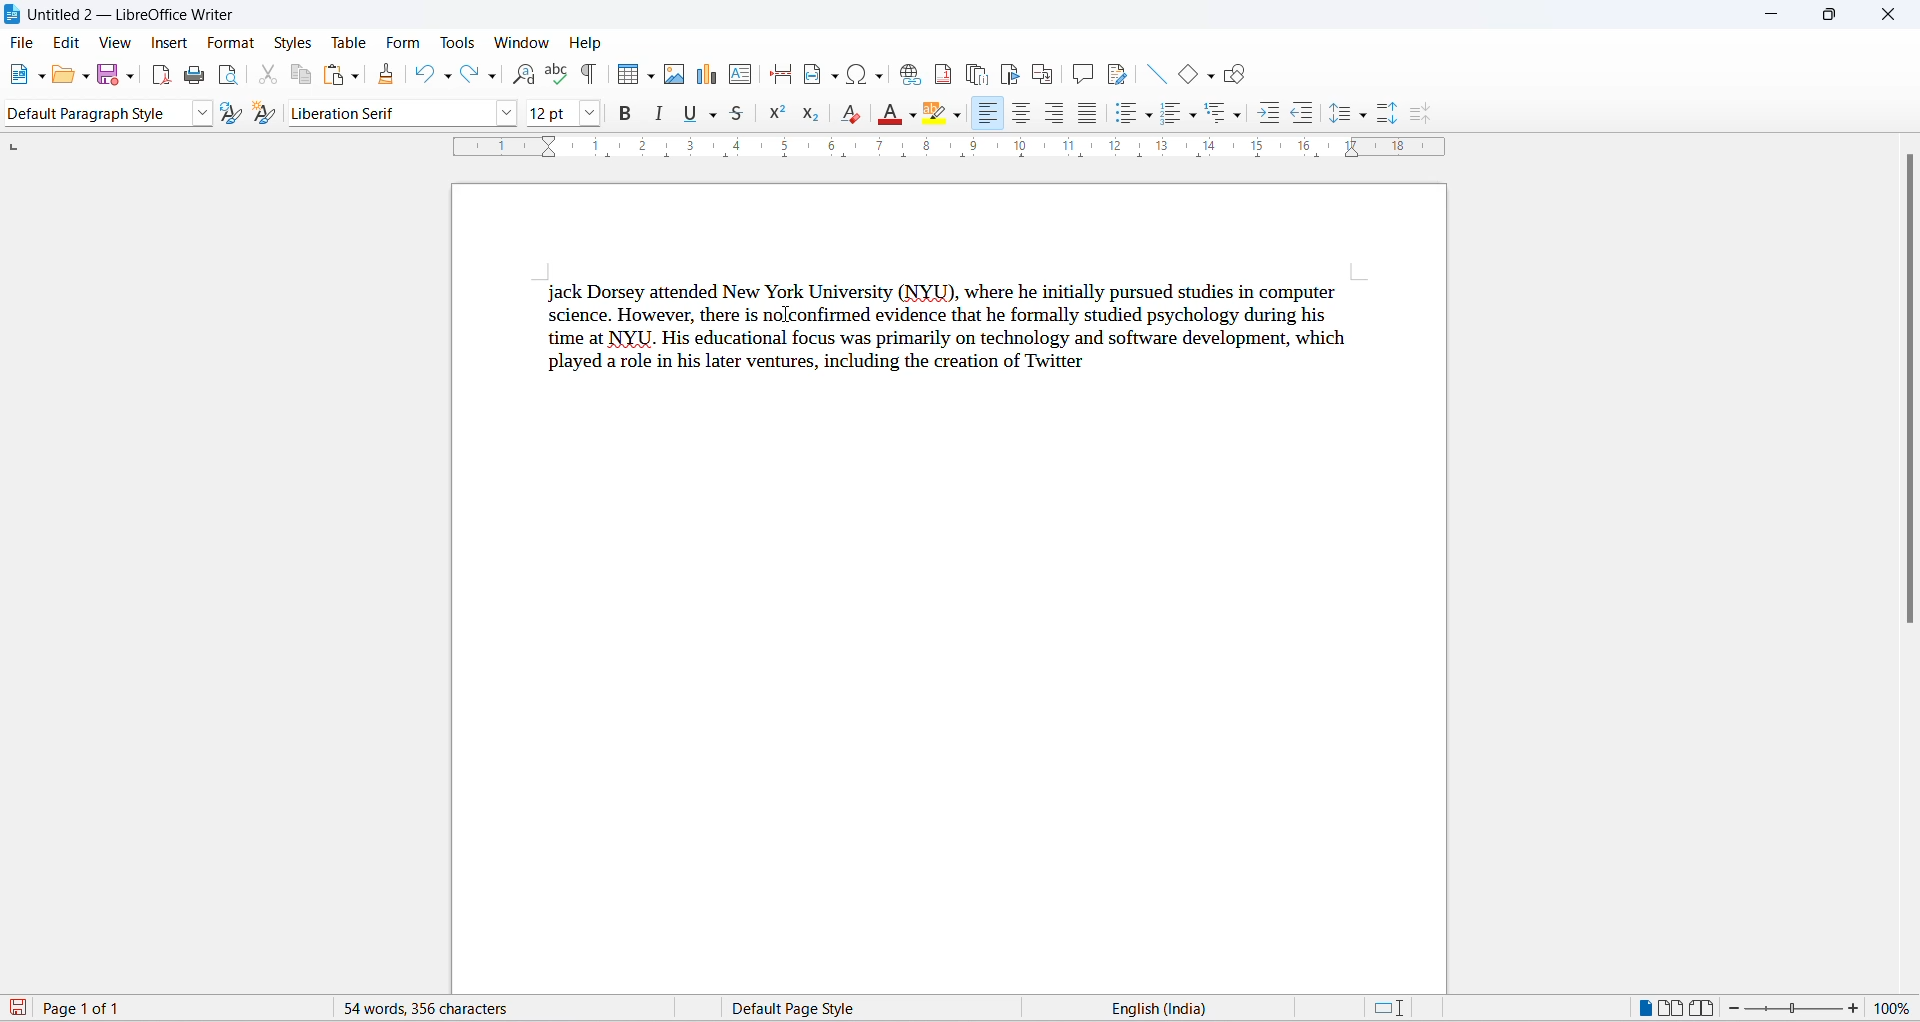 The height and width of the screenshot is (1022, 1920). Describe the element at coordinates (1268, 115) in the screenshot. I see `increase indent` at that location.